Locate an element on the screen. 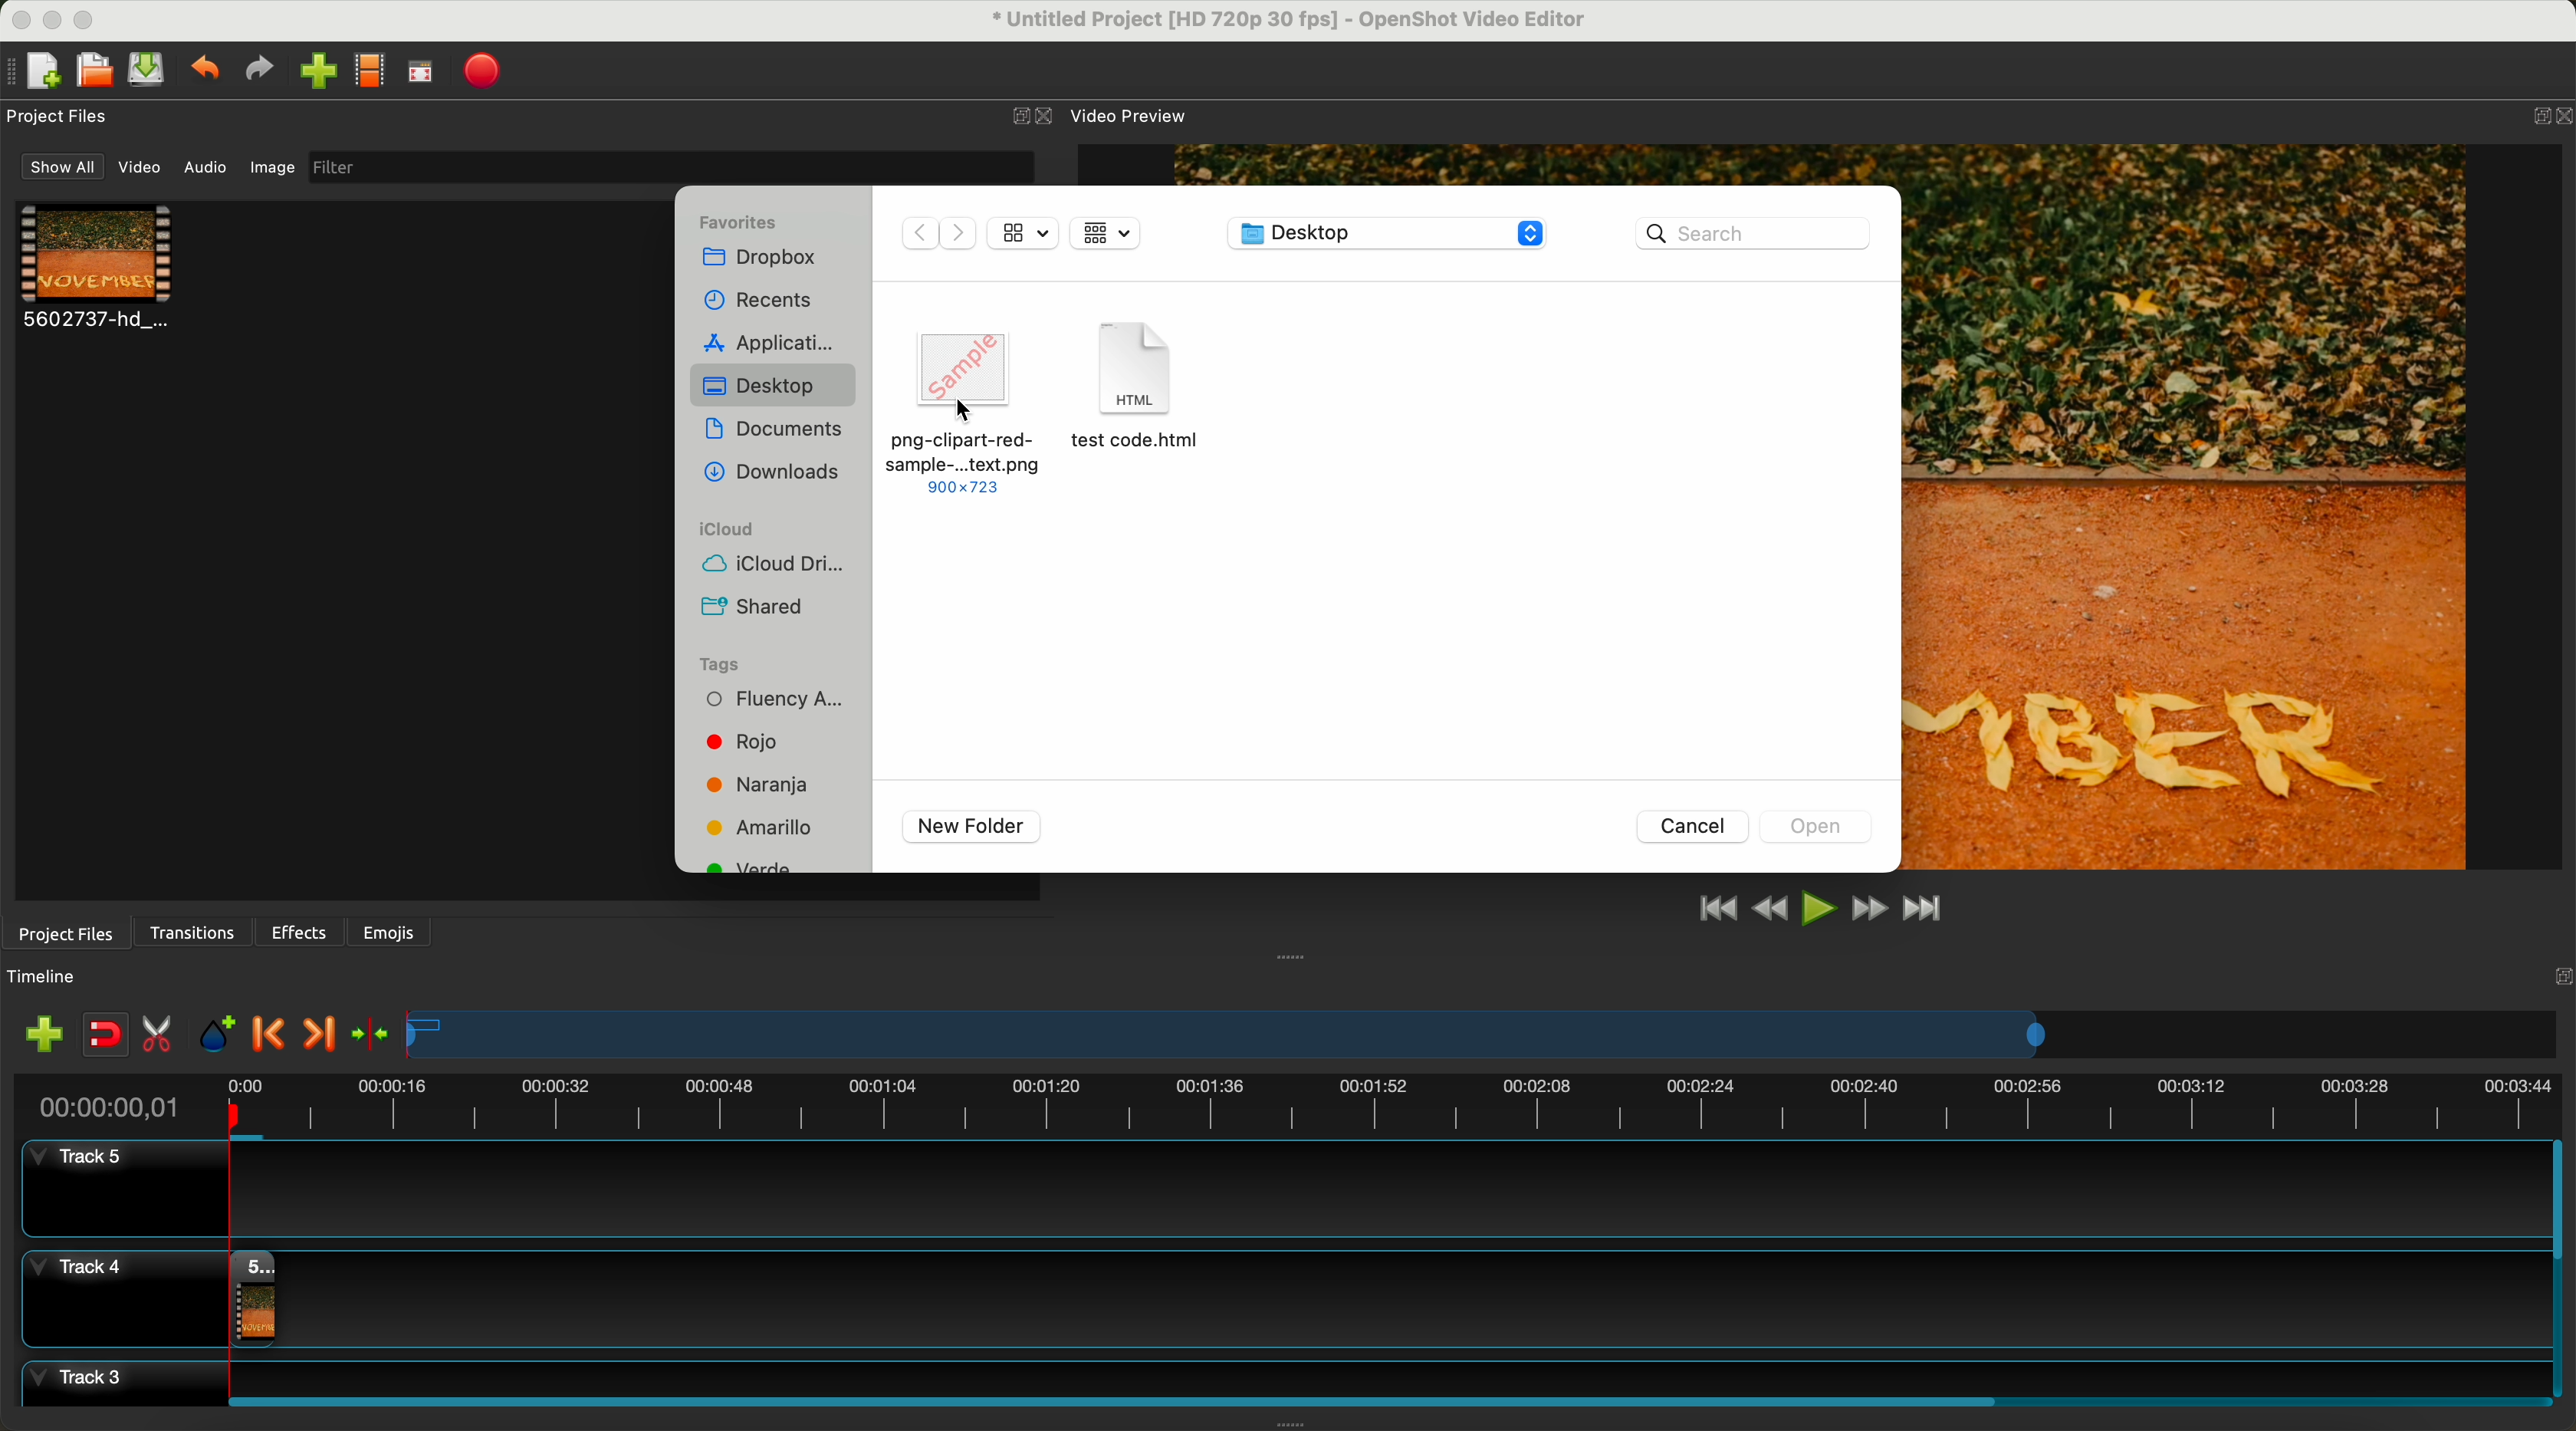 The height and width of the screenshot is (1431, 2576).  is located at coordinates (967, 411).